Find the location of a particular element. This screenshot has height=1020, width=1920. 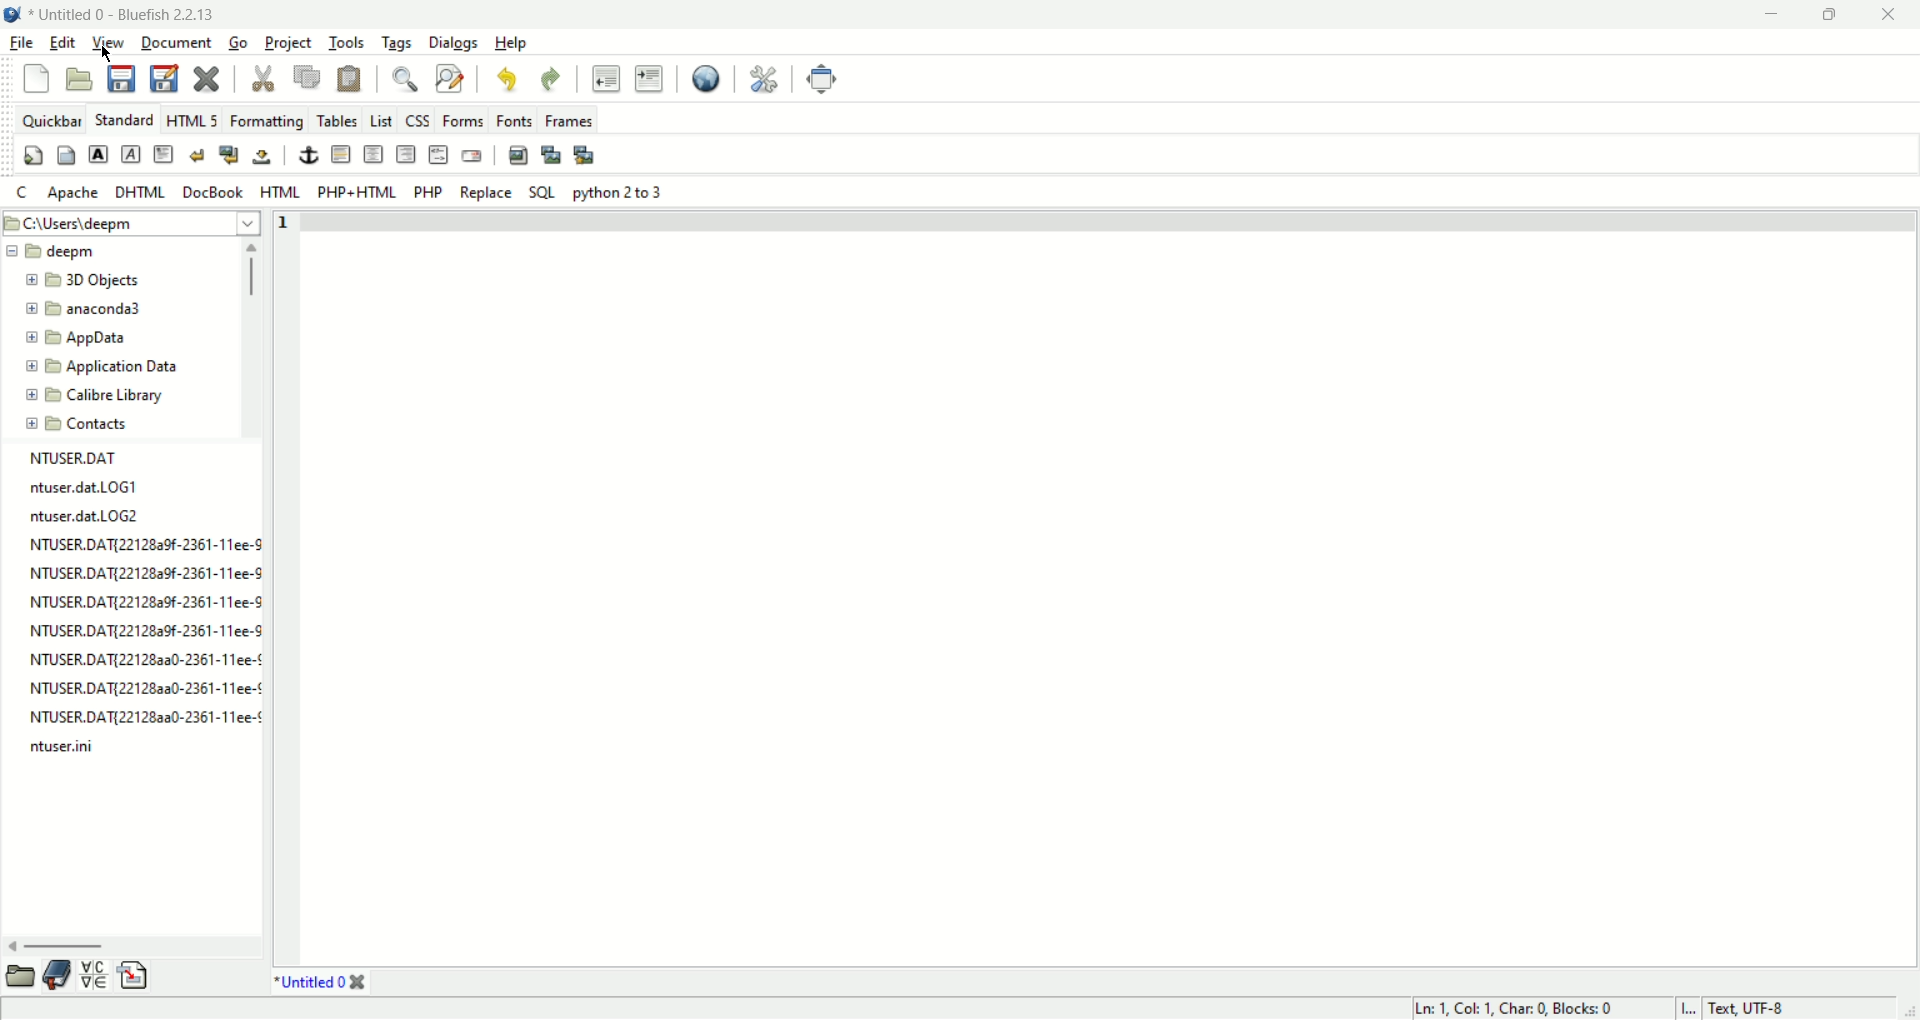

edit is located at coordinates (64, 42).